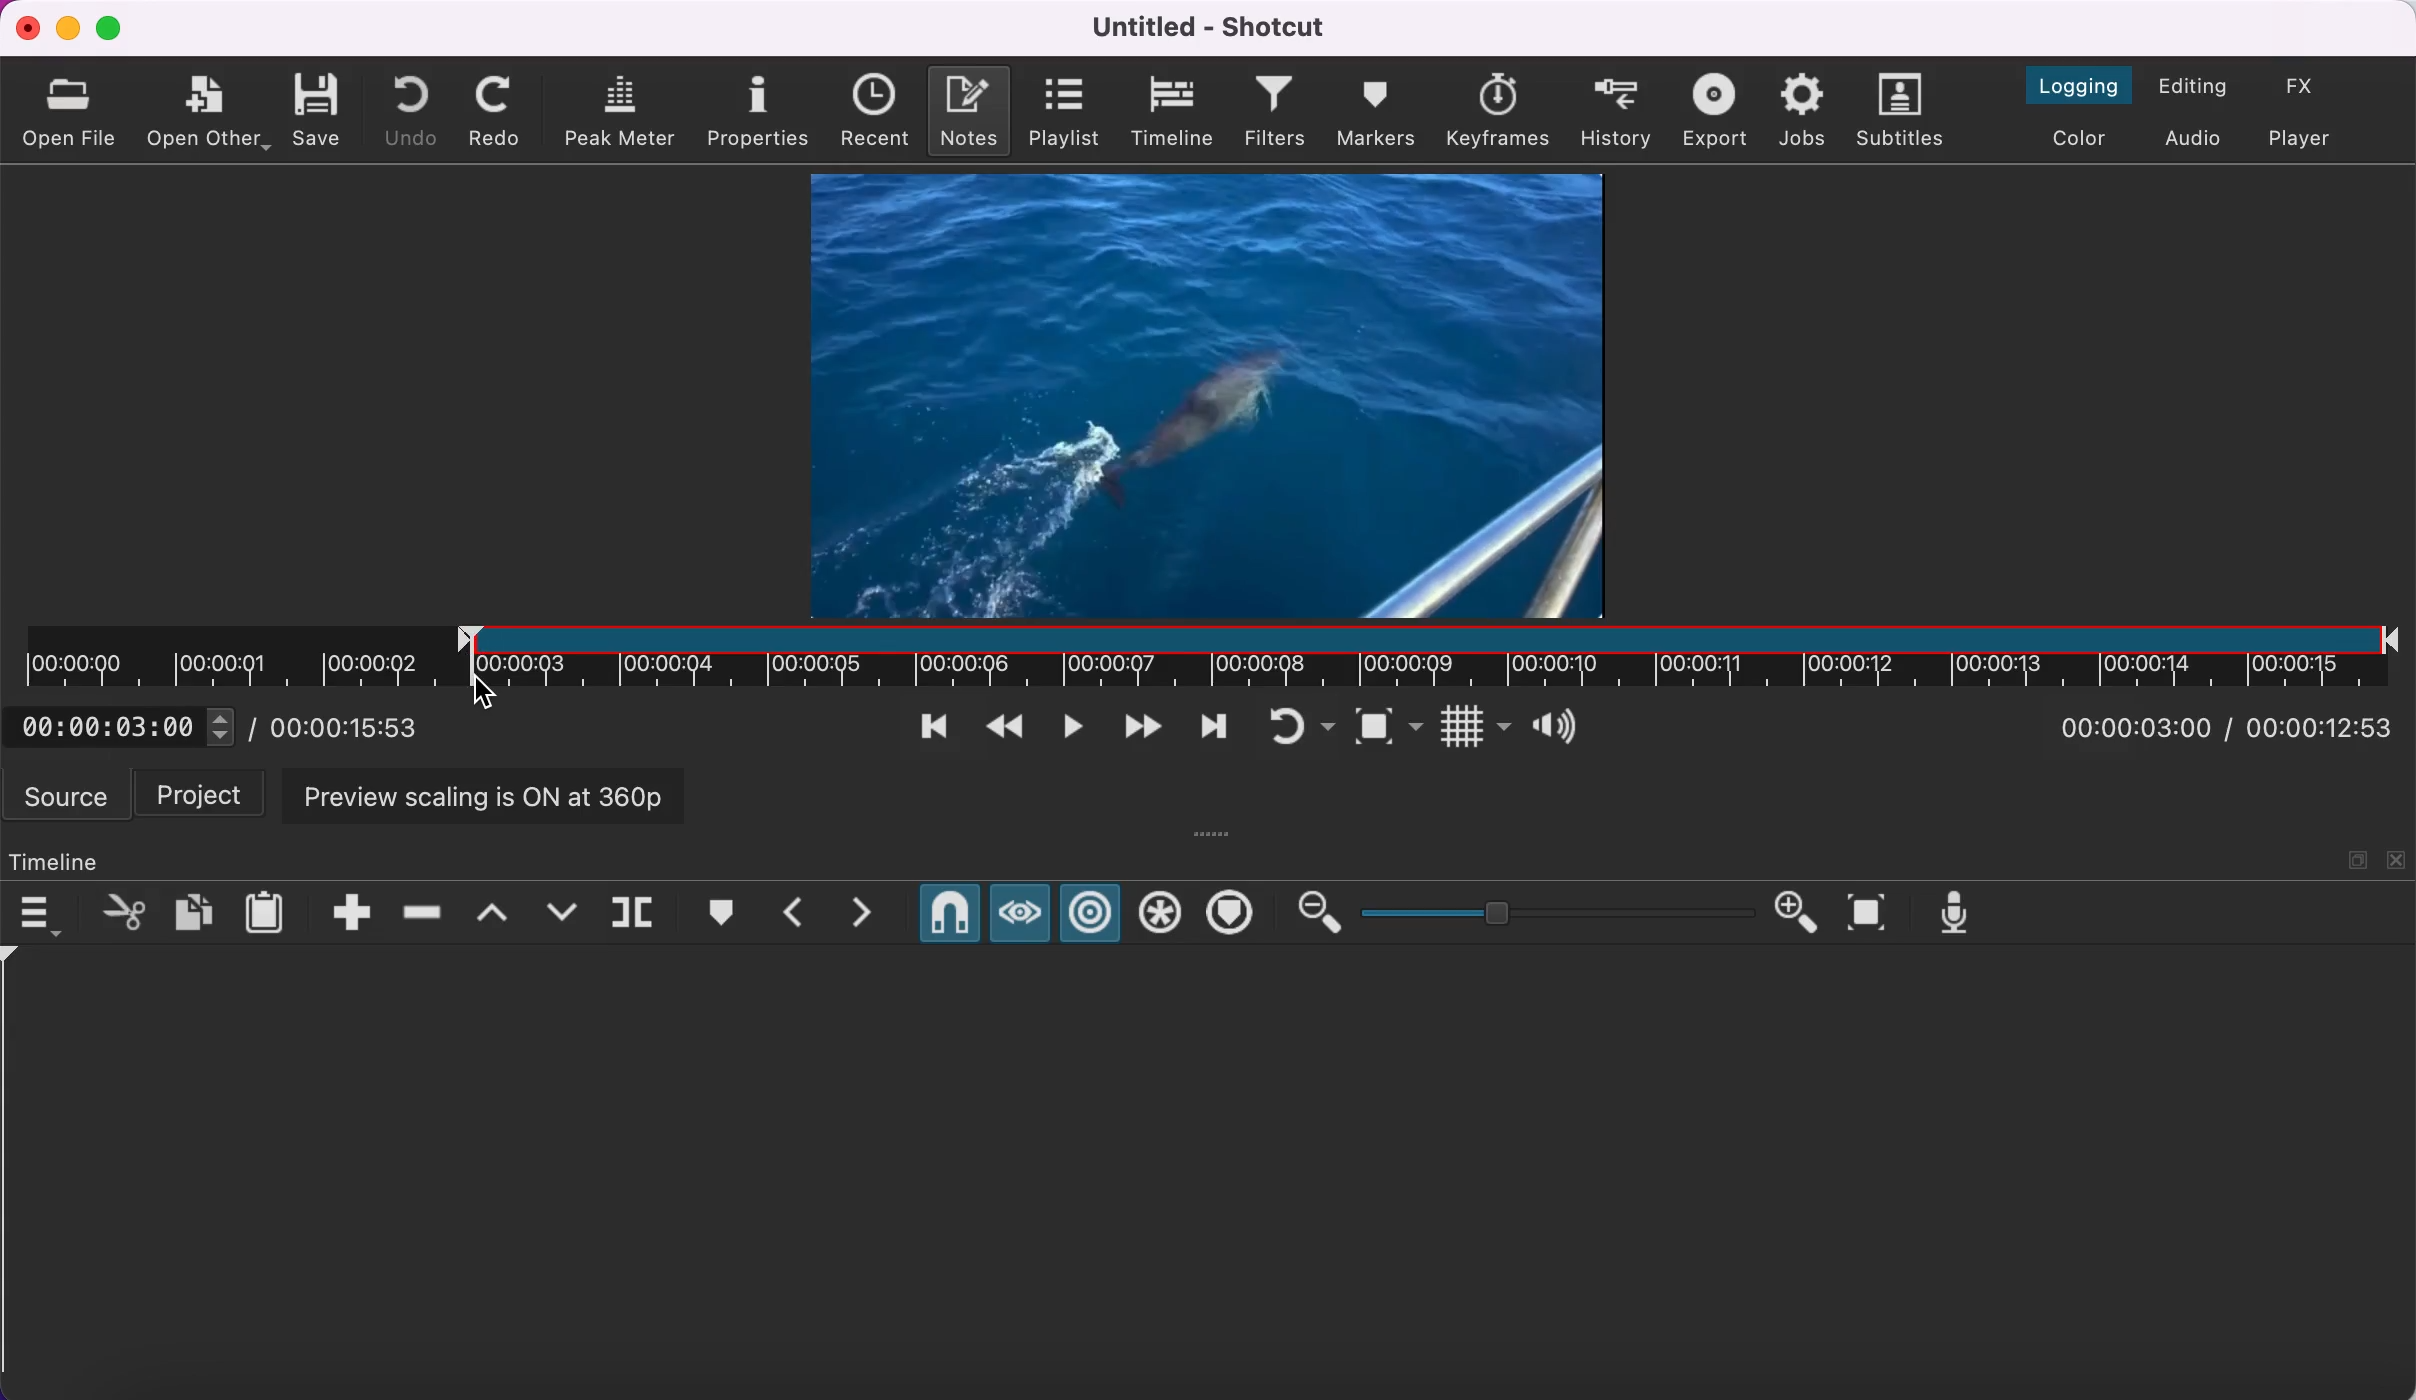  Describe the element at coordinates (323, 106) in the screenshot. I see `save` at that location.